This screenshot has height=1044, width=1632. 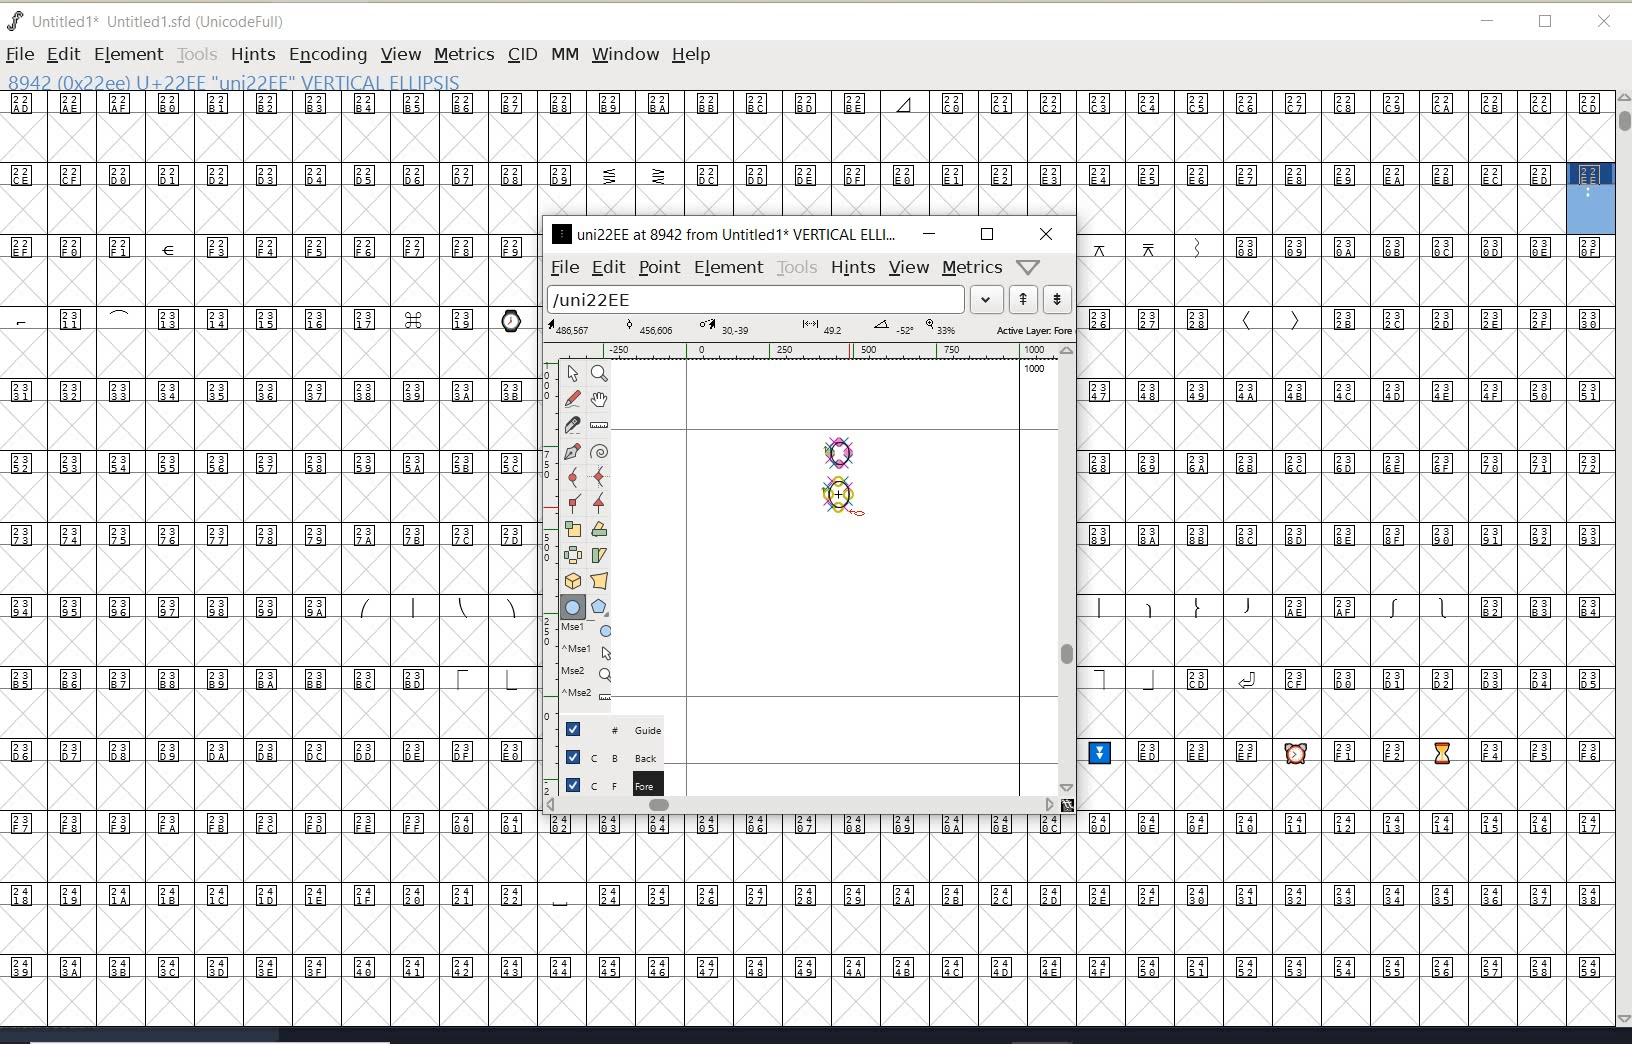 I want to click on rectangle or ellipse, so click(x=574, y=608).